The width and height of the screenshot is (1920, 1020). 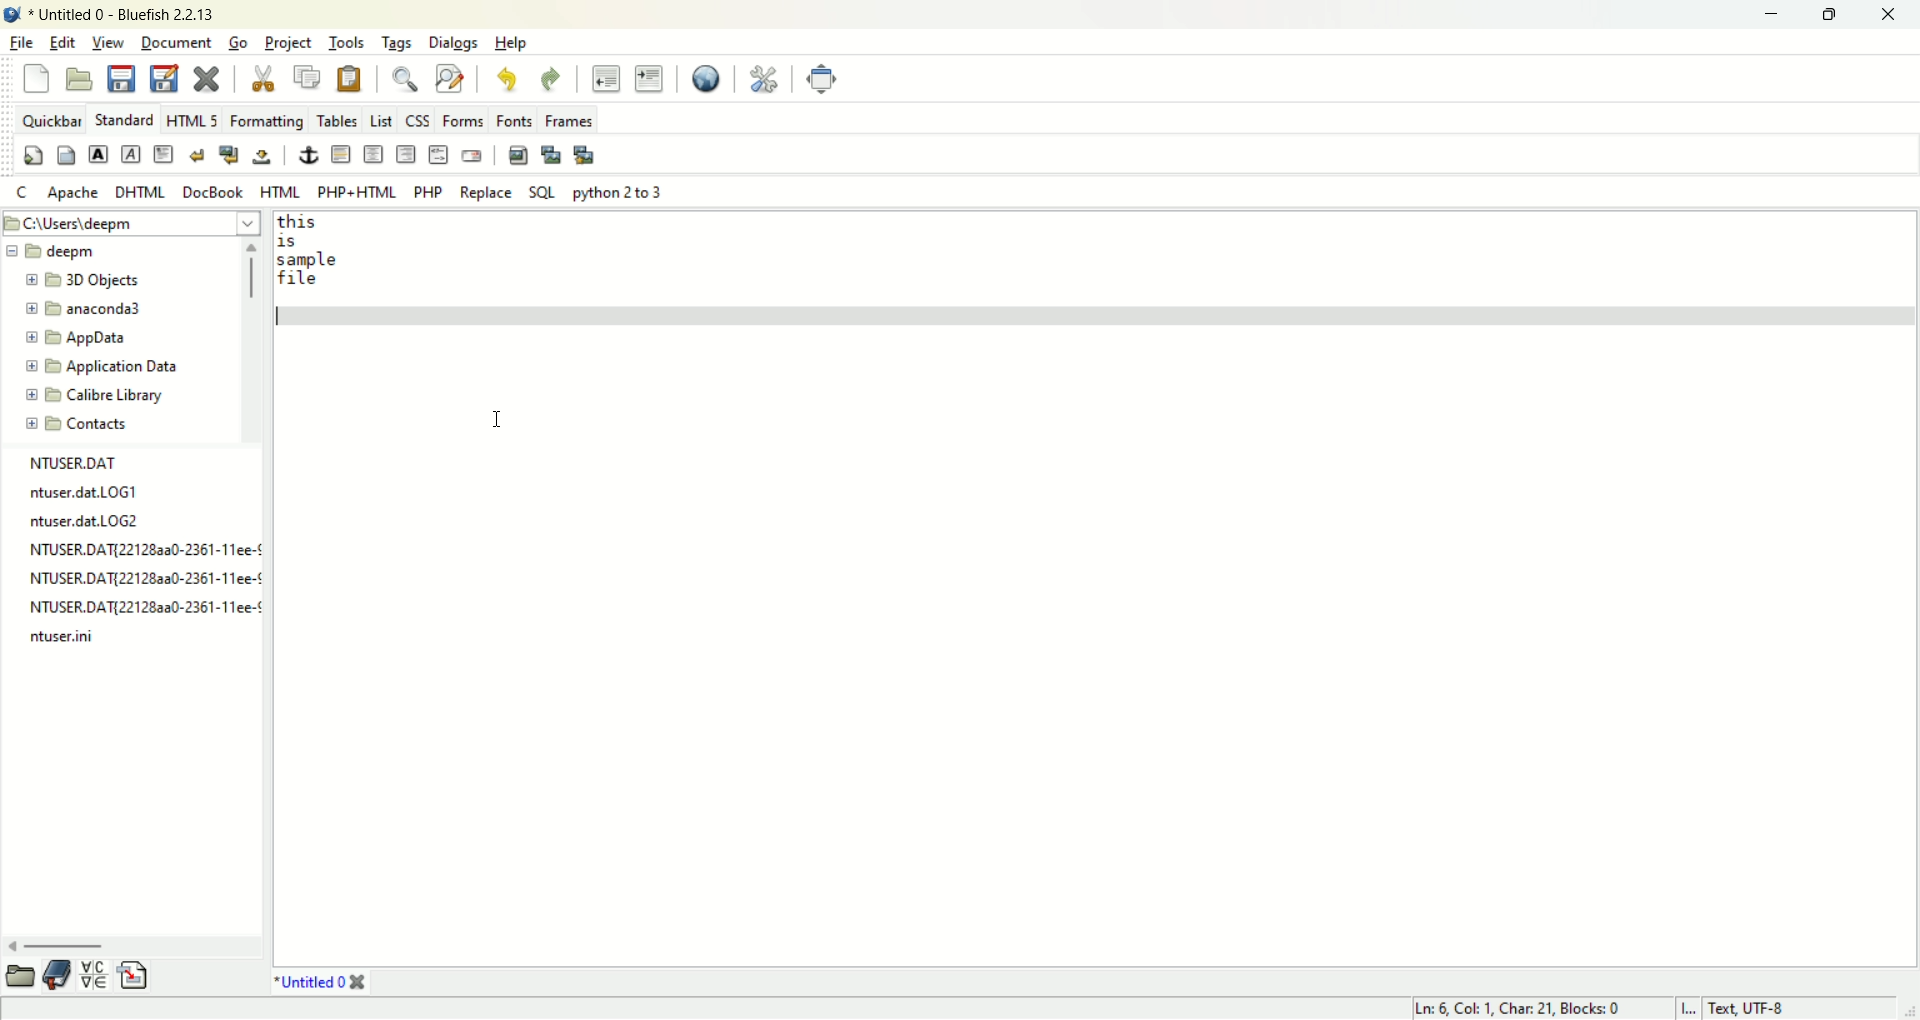 What do you see at coordinates (36, 78) in the screenshot?
I see `new` at bounding box center [36, 78].